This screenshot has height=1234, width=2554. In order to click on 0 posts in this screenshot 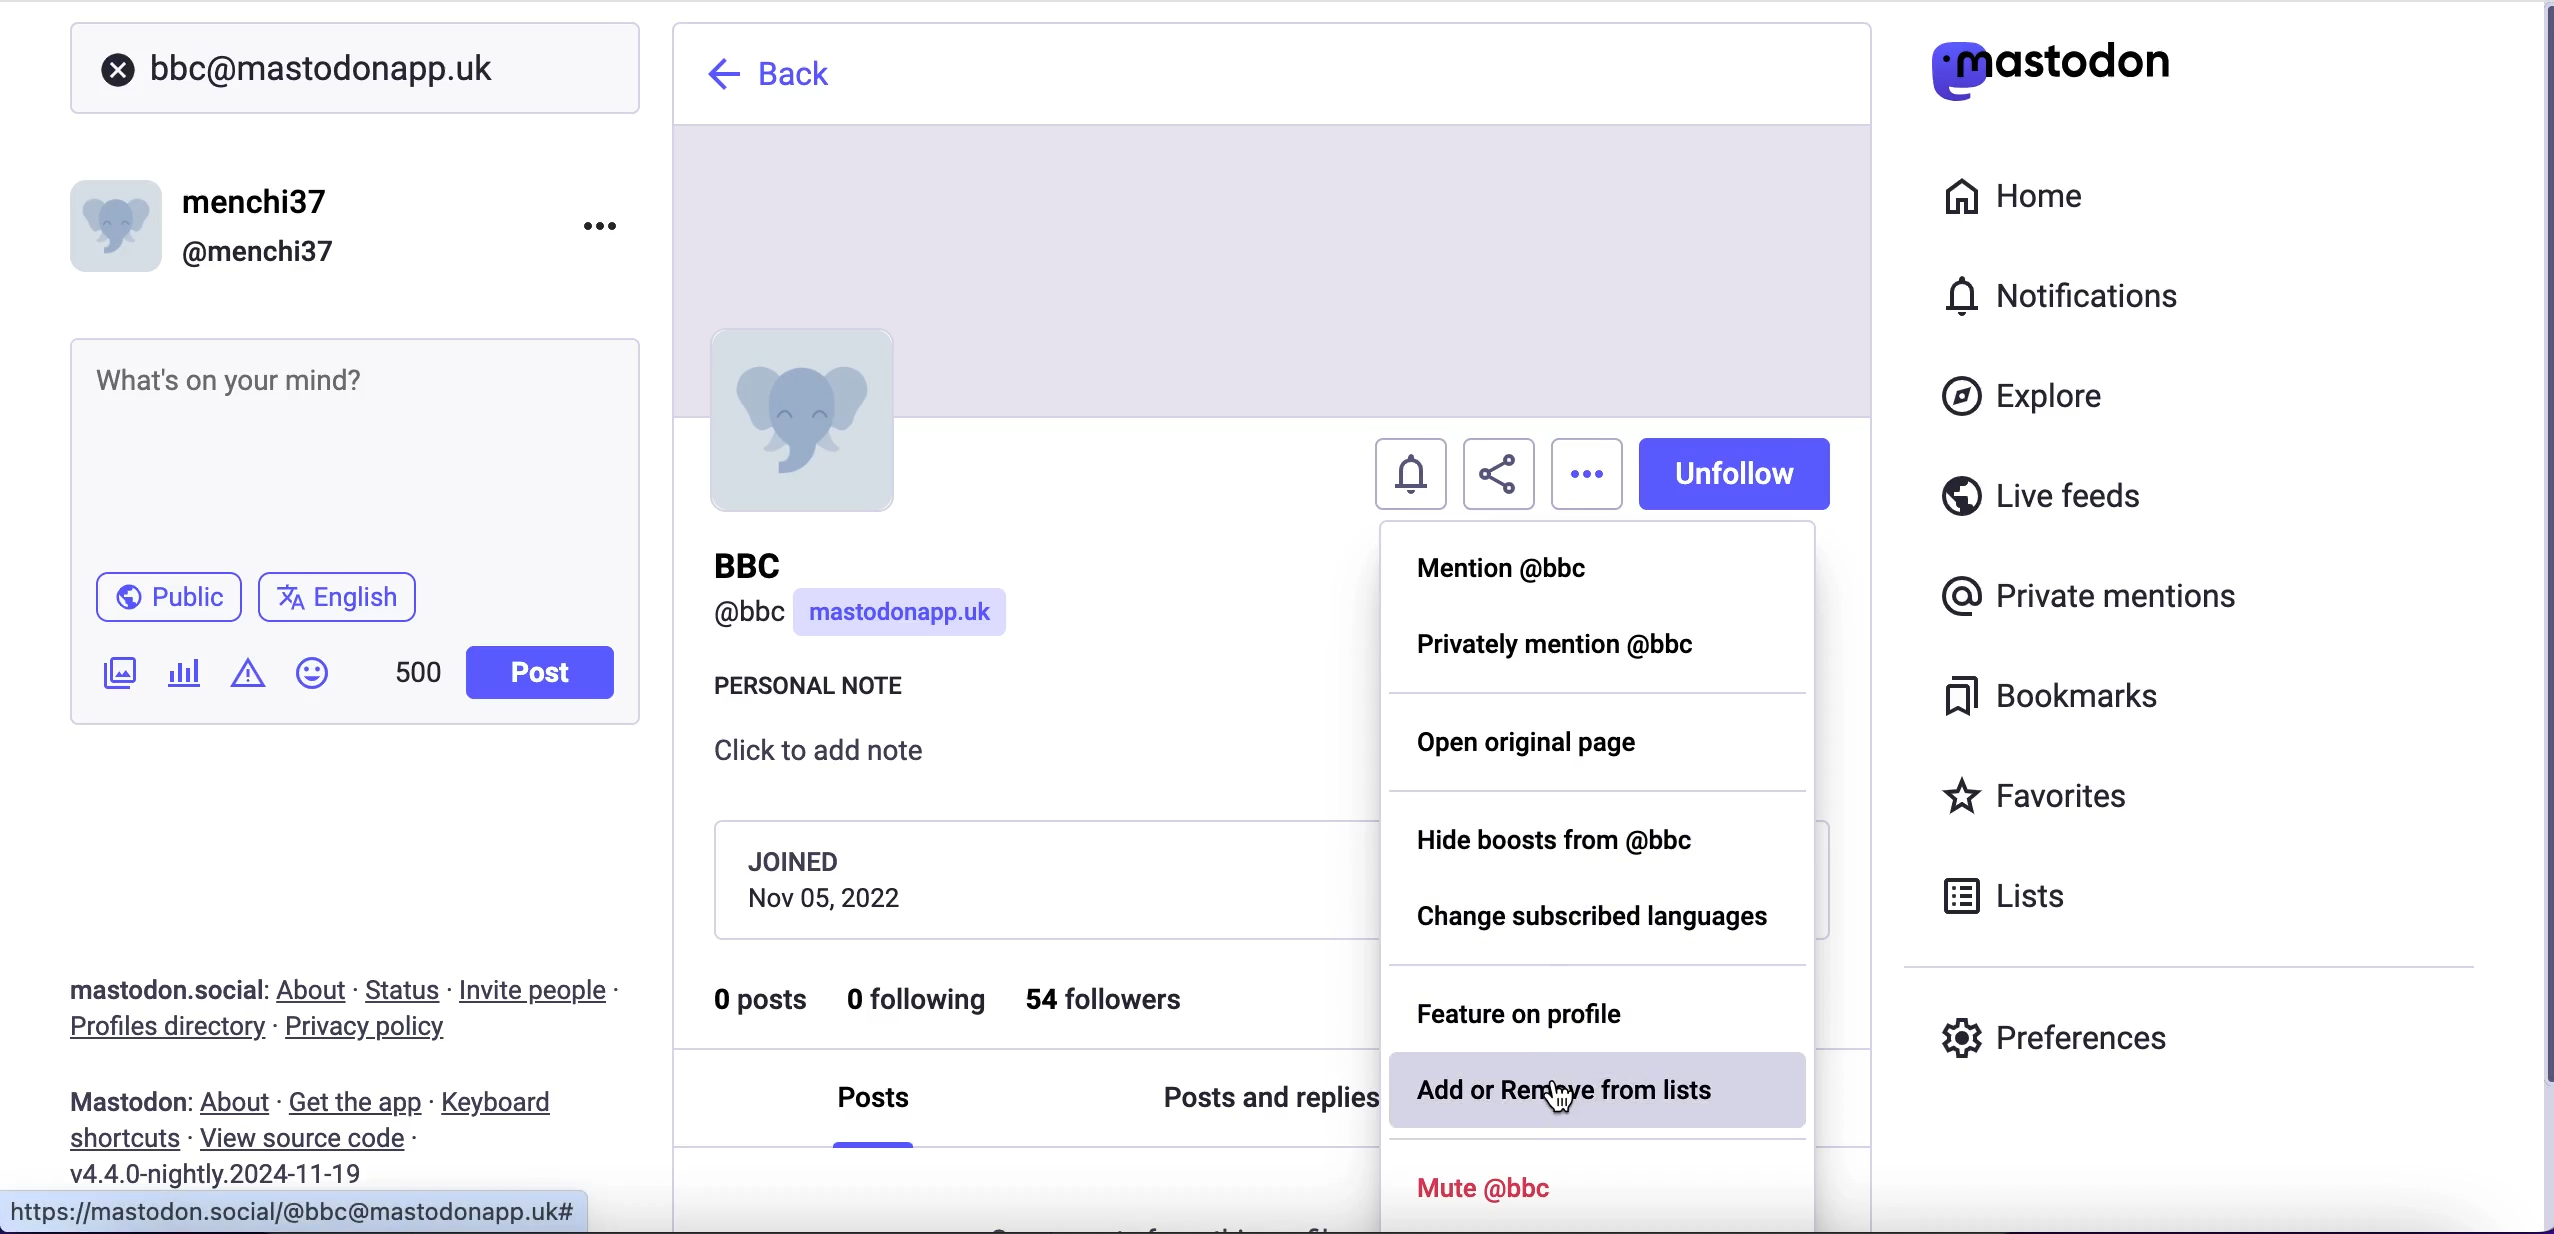, I will do `click(763, 1007)`.